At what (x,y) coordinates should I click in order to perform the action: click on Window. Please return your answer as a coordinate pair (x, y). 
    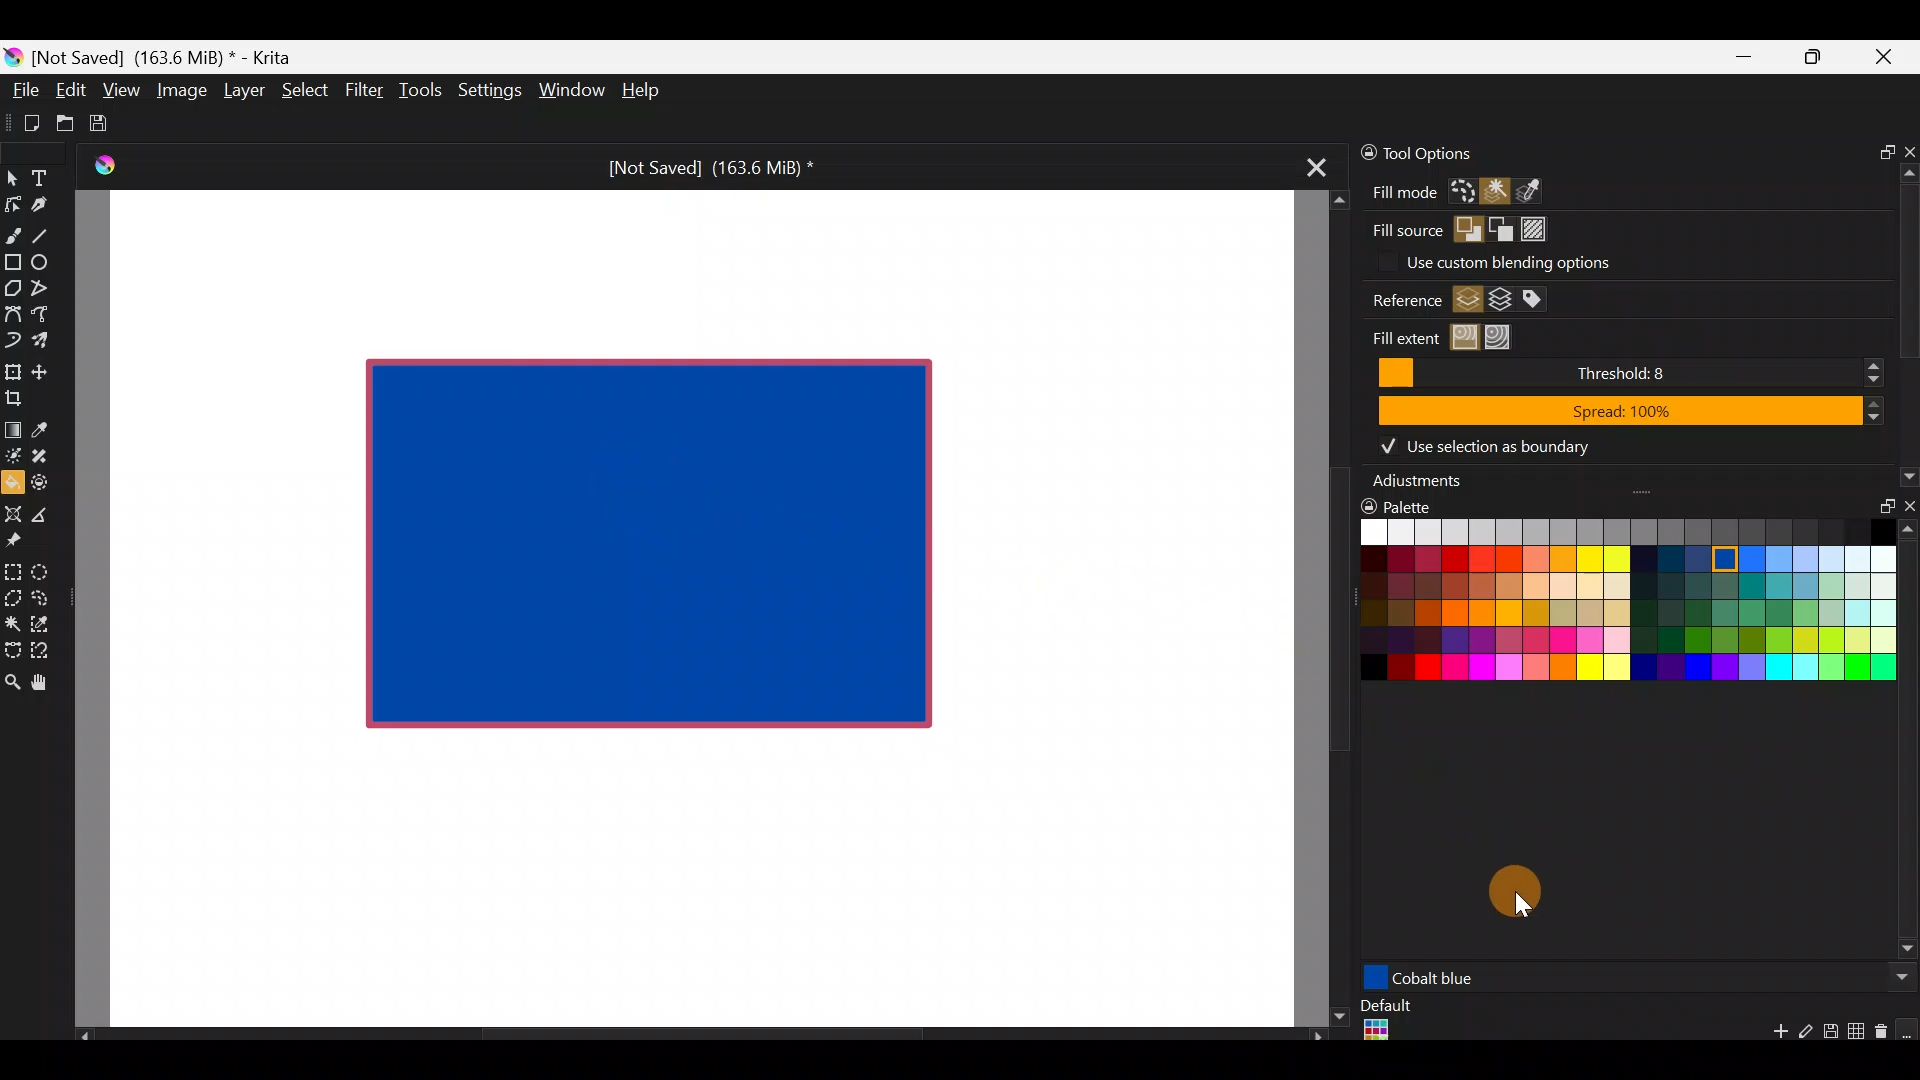
    Looking at the image, I should click on (569, 89).